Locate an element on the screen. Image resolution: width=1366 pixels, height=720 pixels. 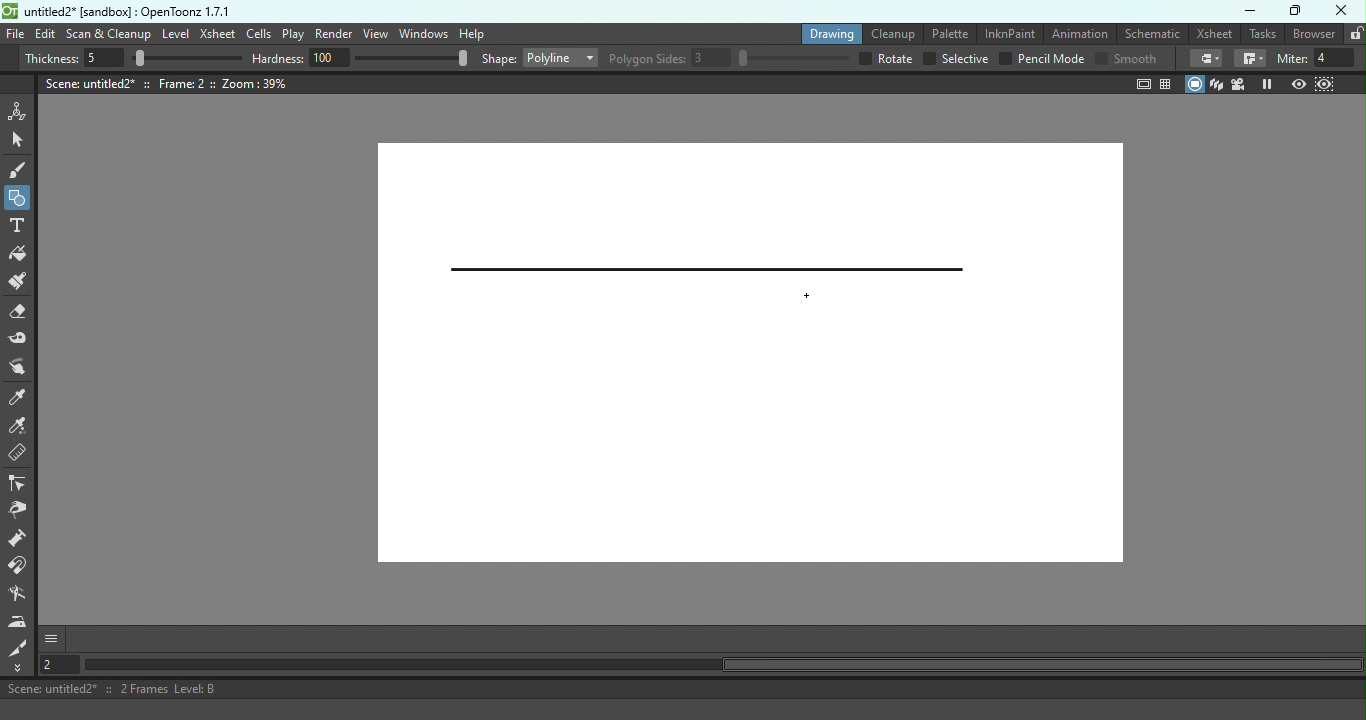
Browser is located at coordinates (1315, 34).